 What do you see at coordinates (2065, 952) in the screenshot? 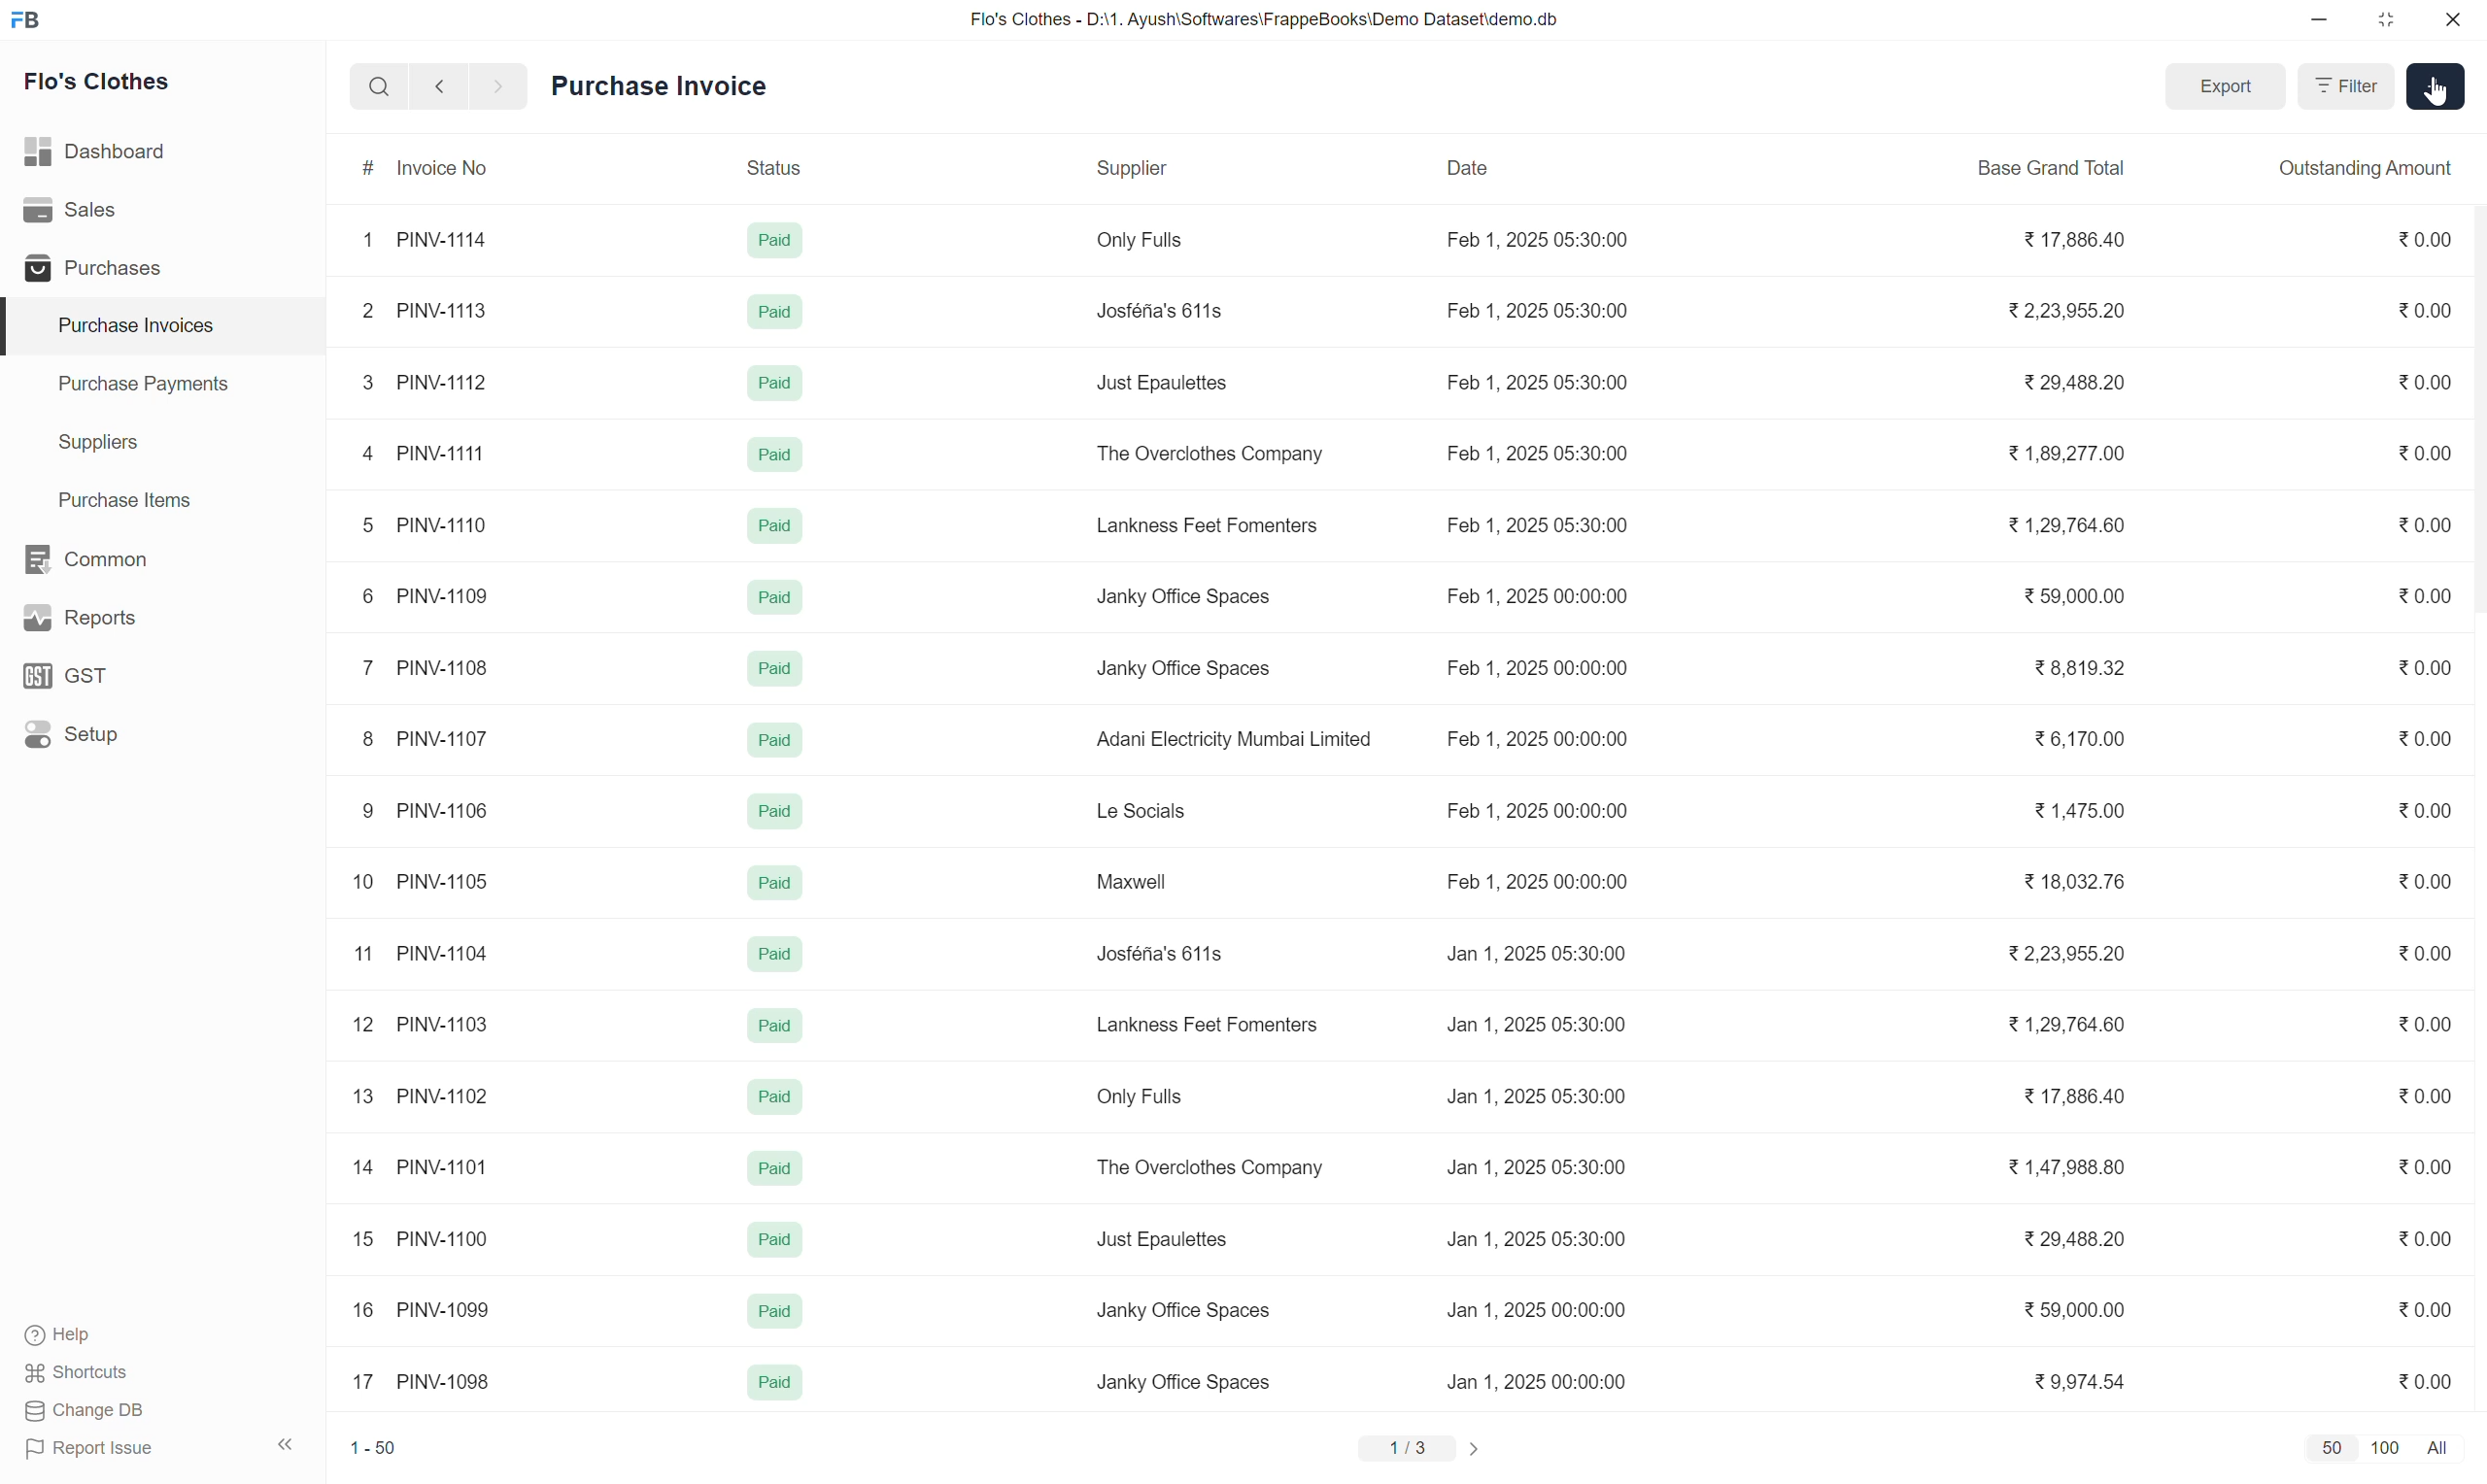
I see `2,23,955.20` at bounding box center [2065, 952].